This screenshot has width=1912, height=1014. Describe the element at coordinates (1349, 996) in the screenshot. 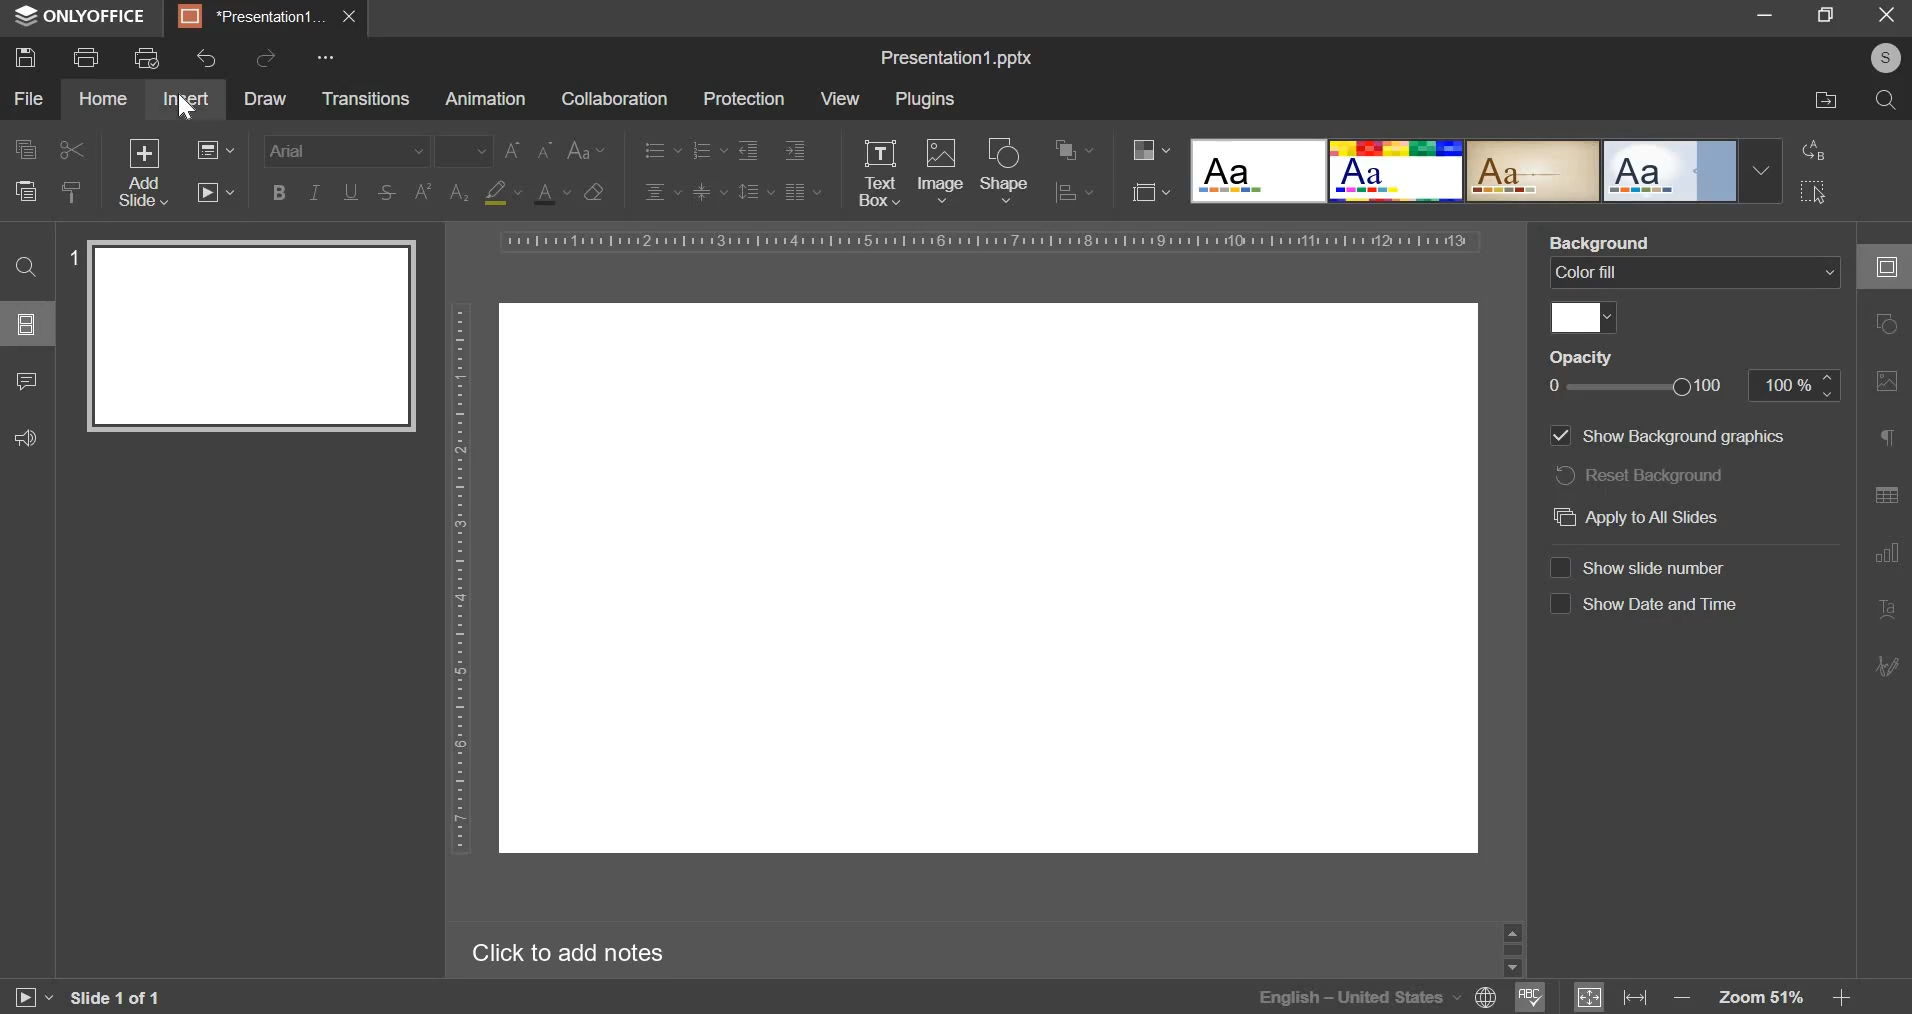

I see `language` at that location.